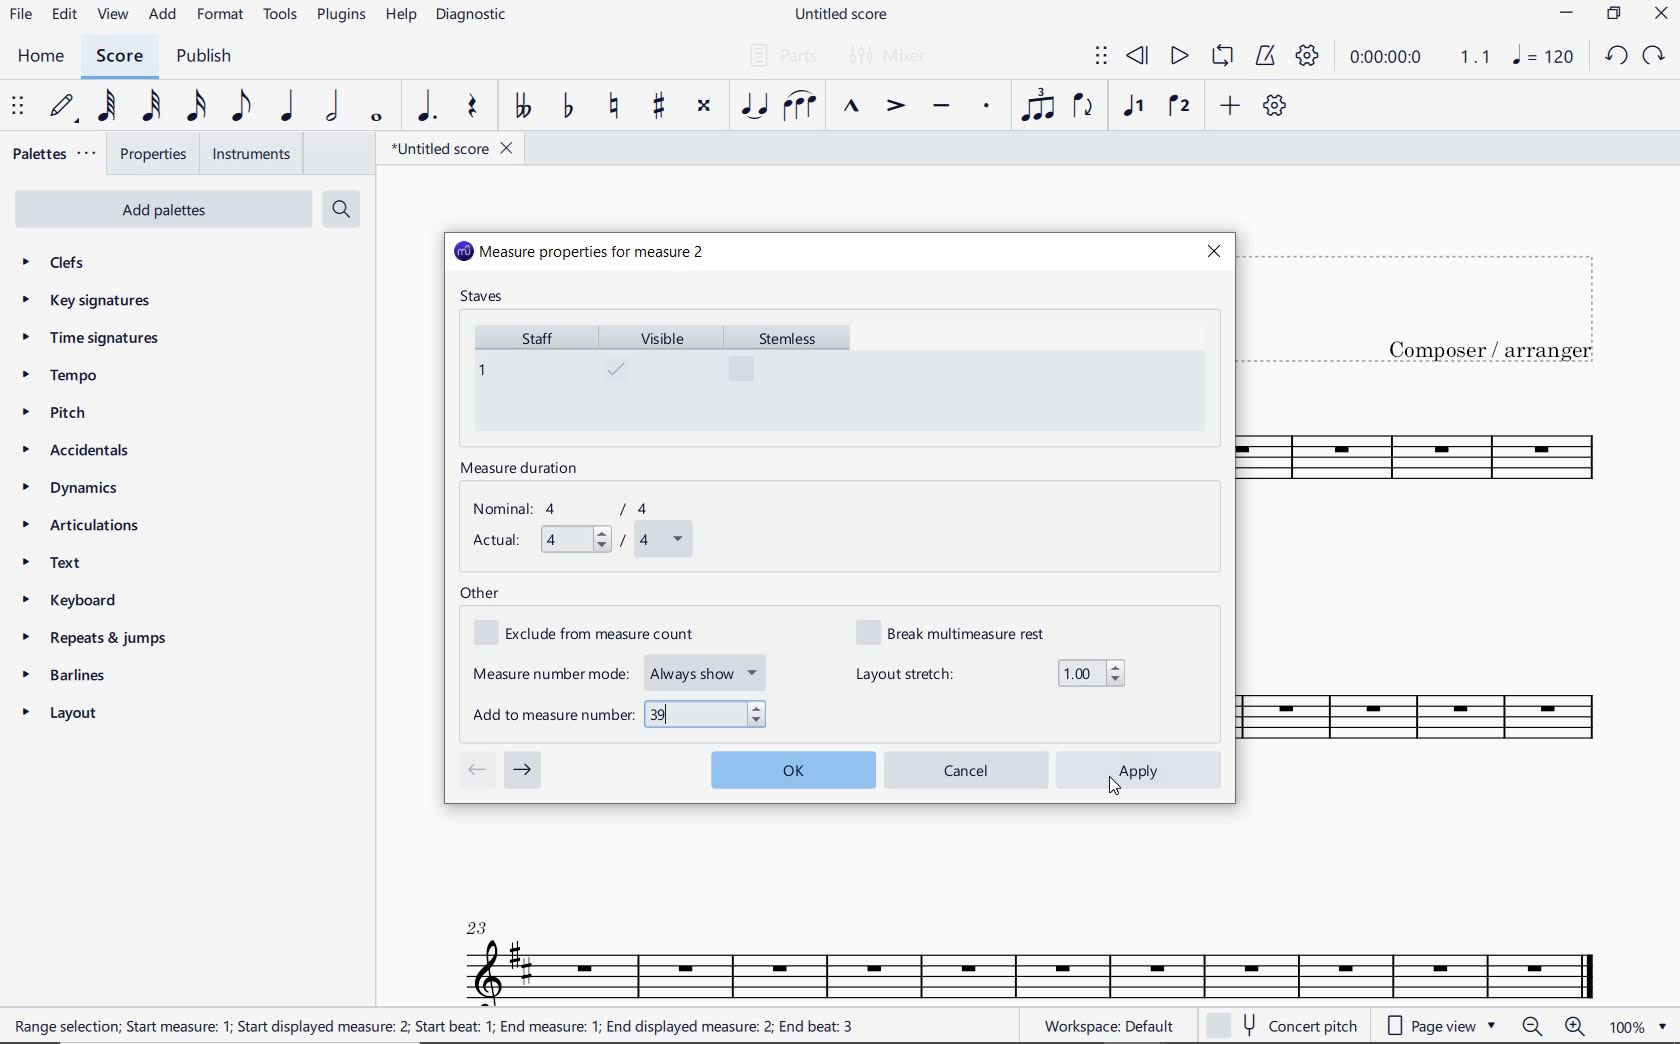 The image size is (1680, 1044). I want to click on EDIT, so click(64, 17).